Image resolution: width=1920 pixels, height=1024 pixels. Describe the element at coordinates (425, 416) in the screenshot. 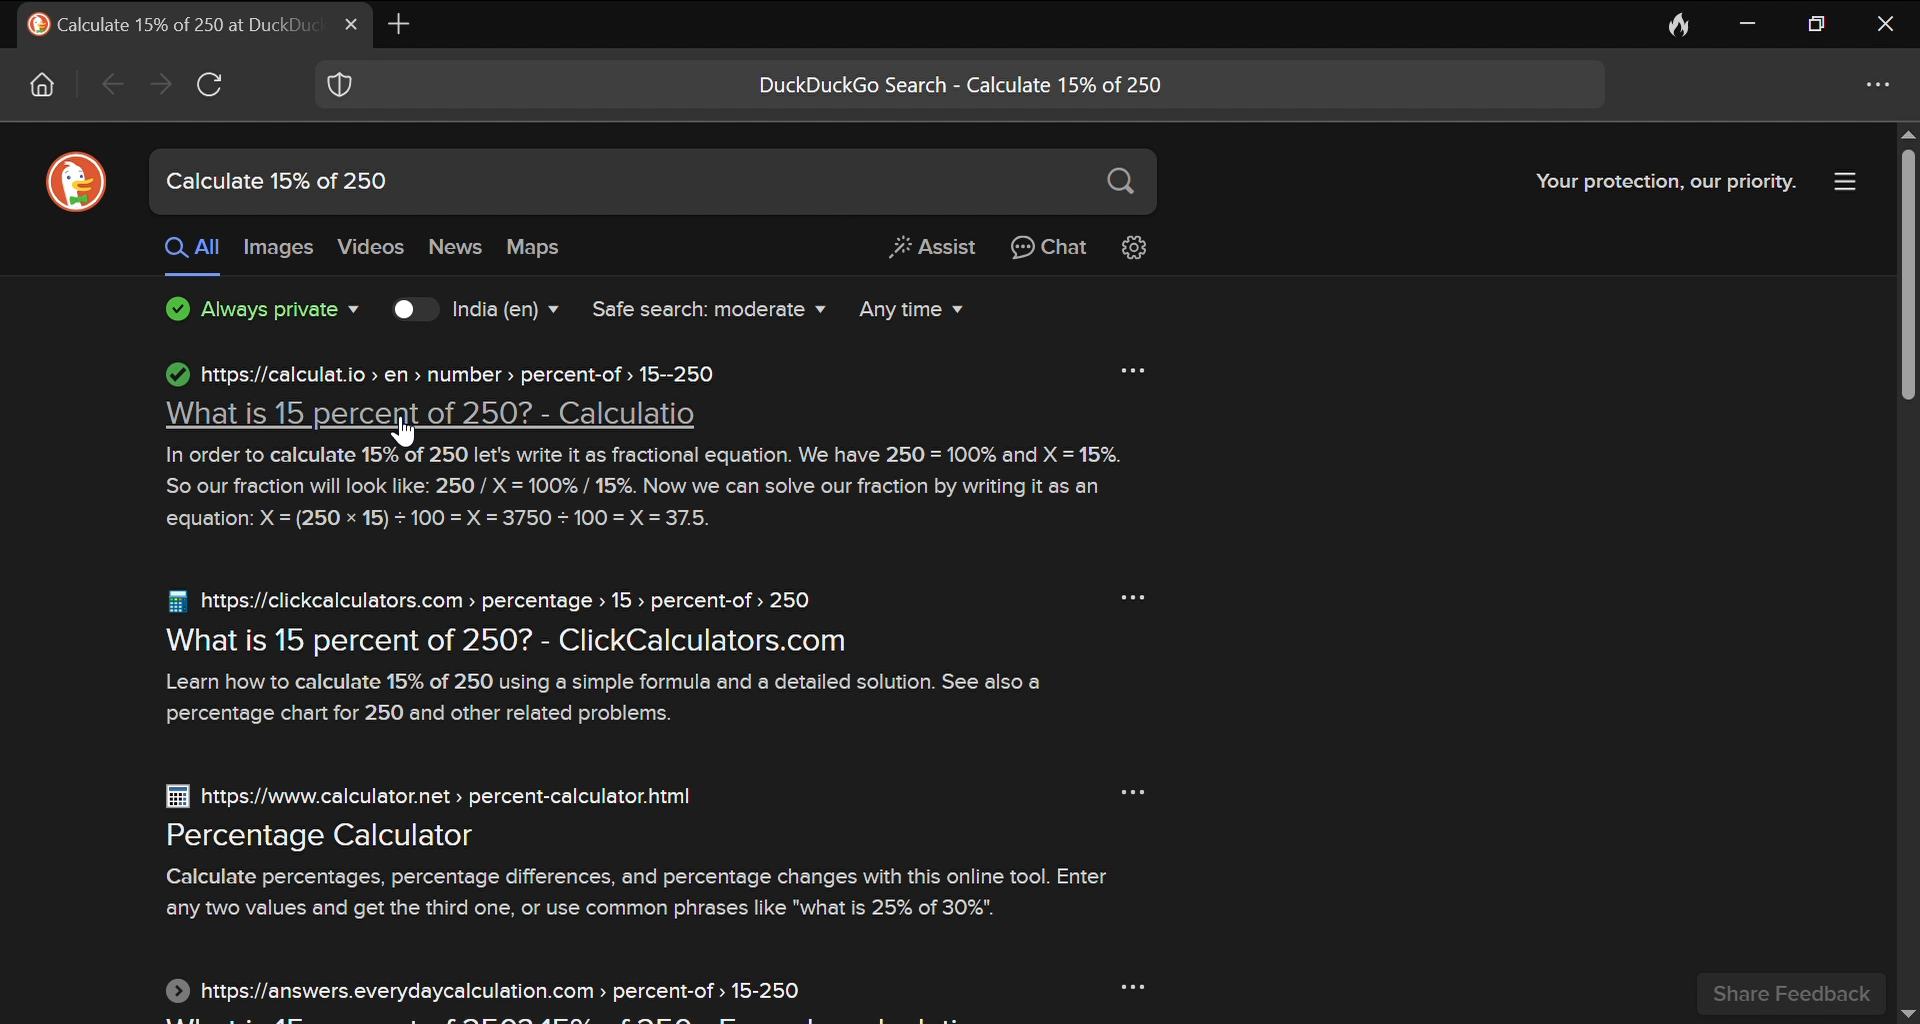

I see `result 1: What is 15 percent of 2507 - Calculatio` at that location.